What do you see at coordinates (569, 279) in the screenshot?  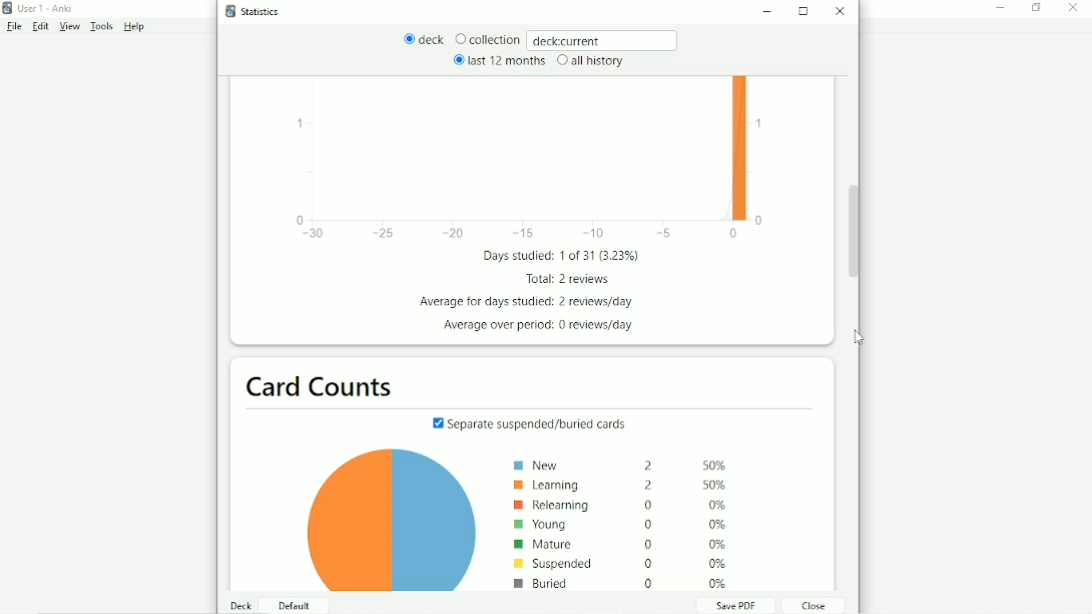 I see `Total: 2 reviews` at bounding box center [569, 279].